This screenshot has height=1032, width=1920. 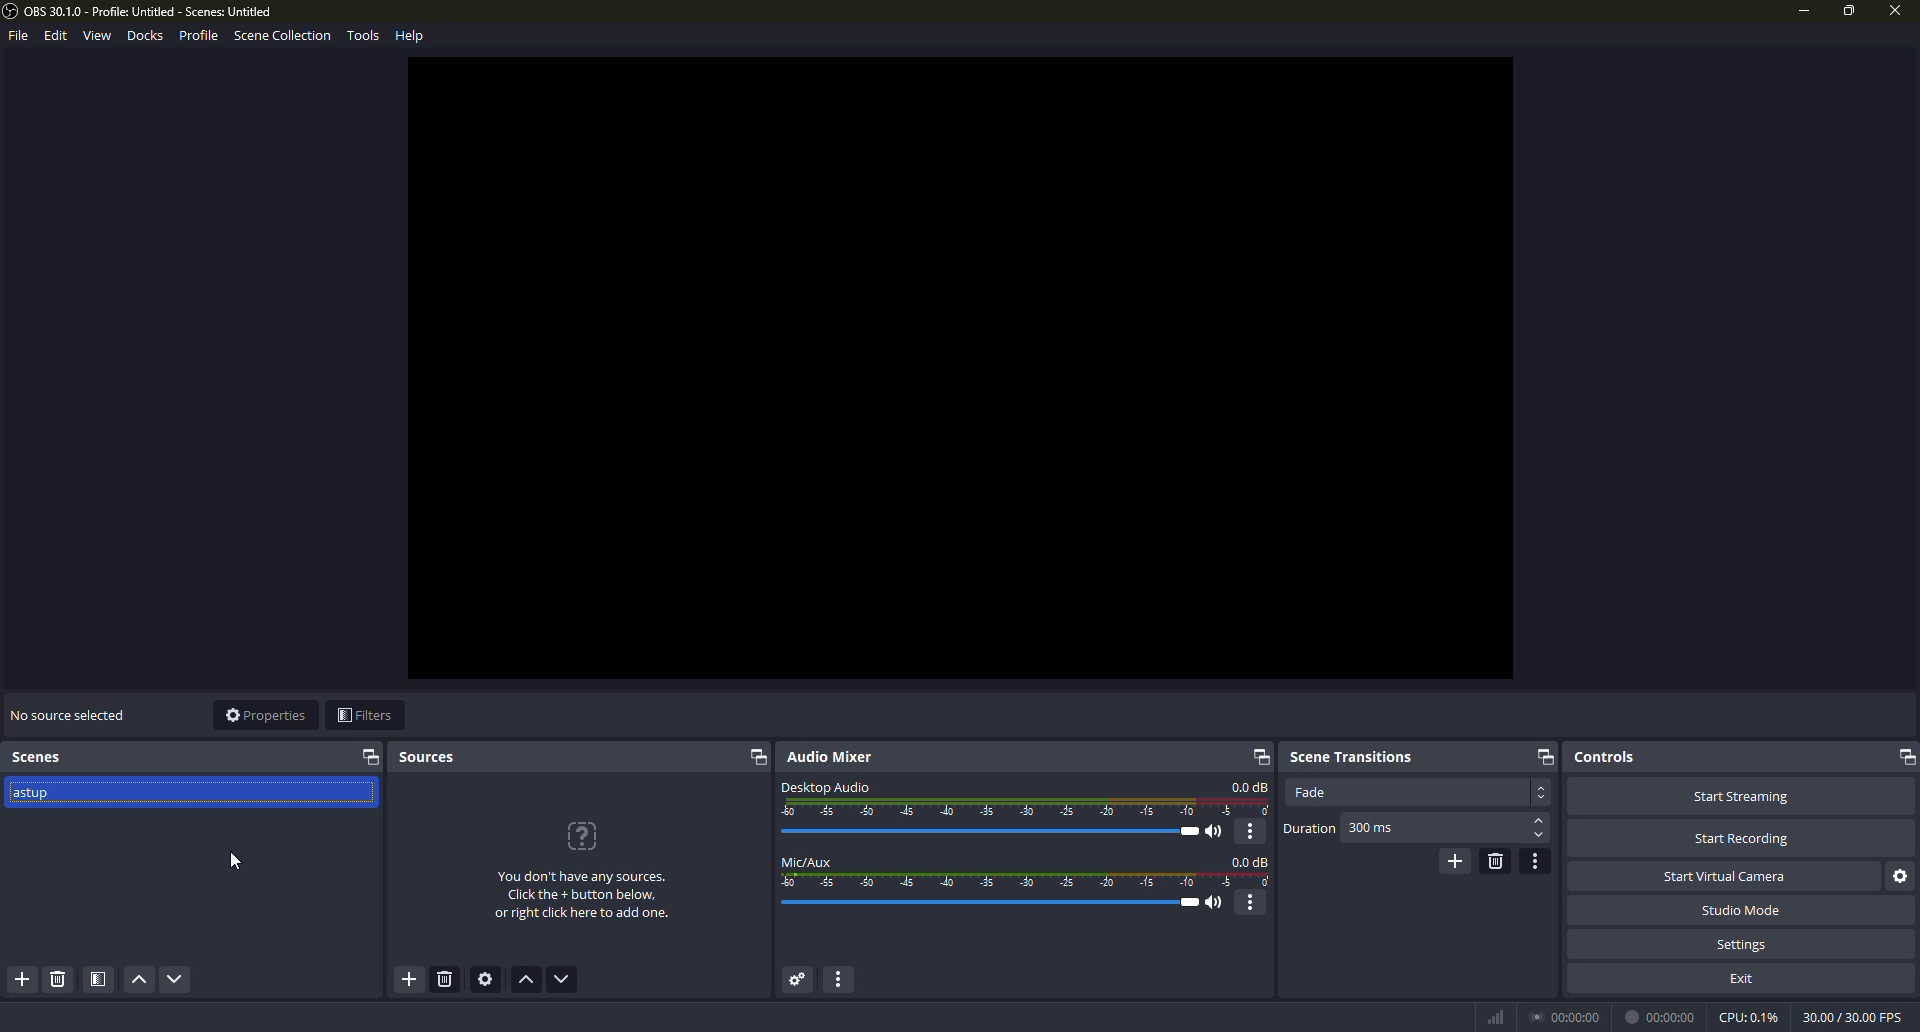 I want to click on obs profile, so click(x=145, y=11).